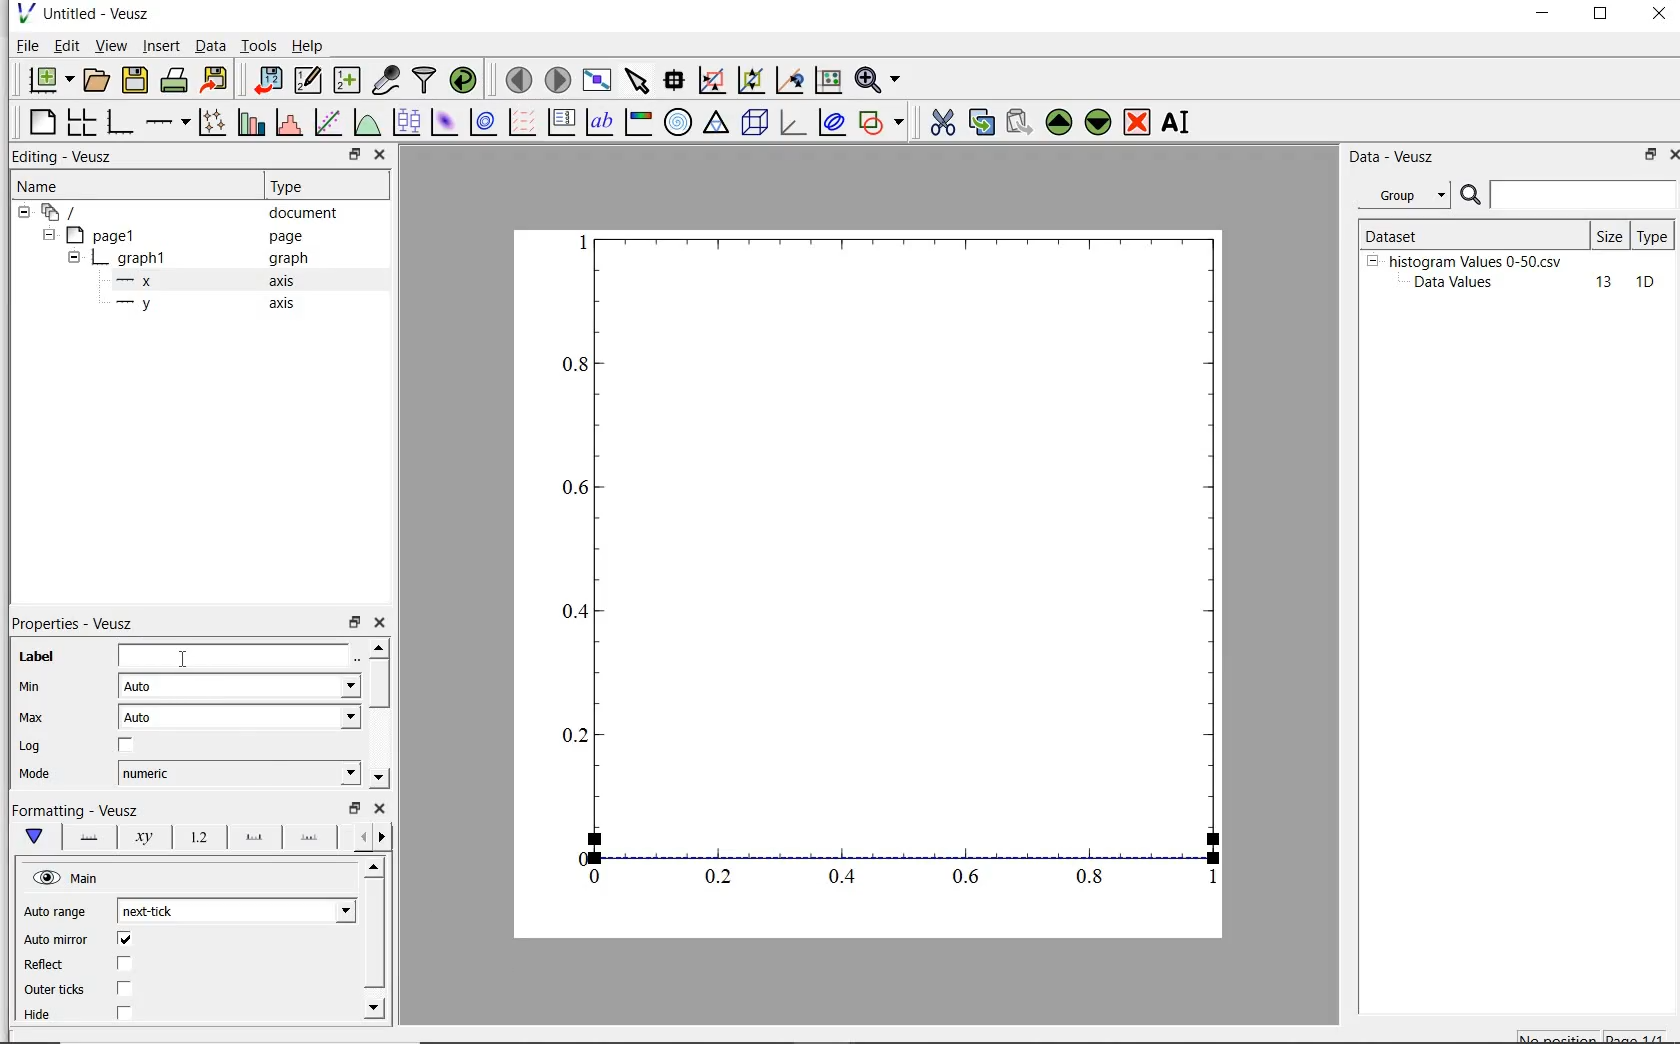  I want to click on checkbox, so click(124, 1014).